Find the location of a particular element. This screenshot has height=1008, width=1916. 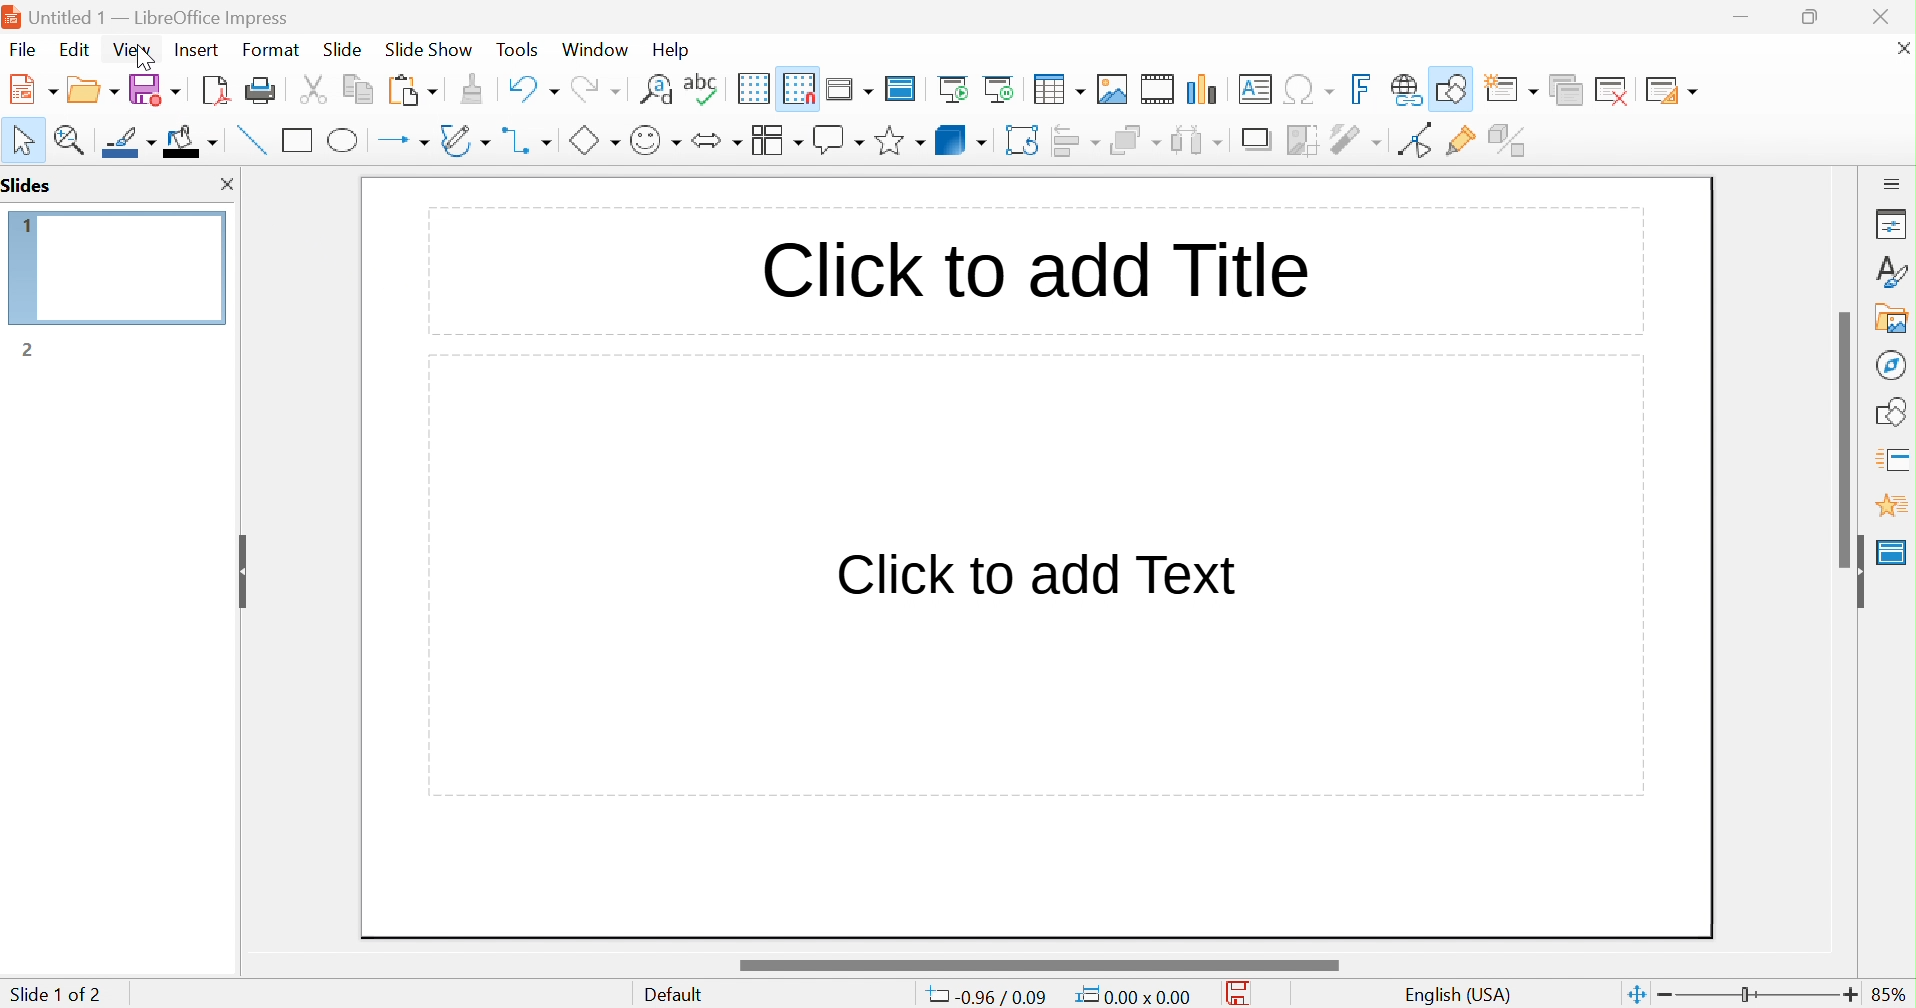

clone formatting is located at coordinates (472, 89).